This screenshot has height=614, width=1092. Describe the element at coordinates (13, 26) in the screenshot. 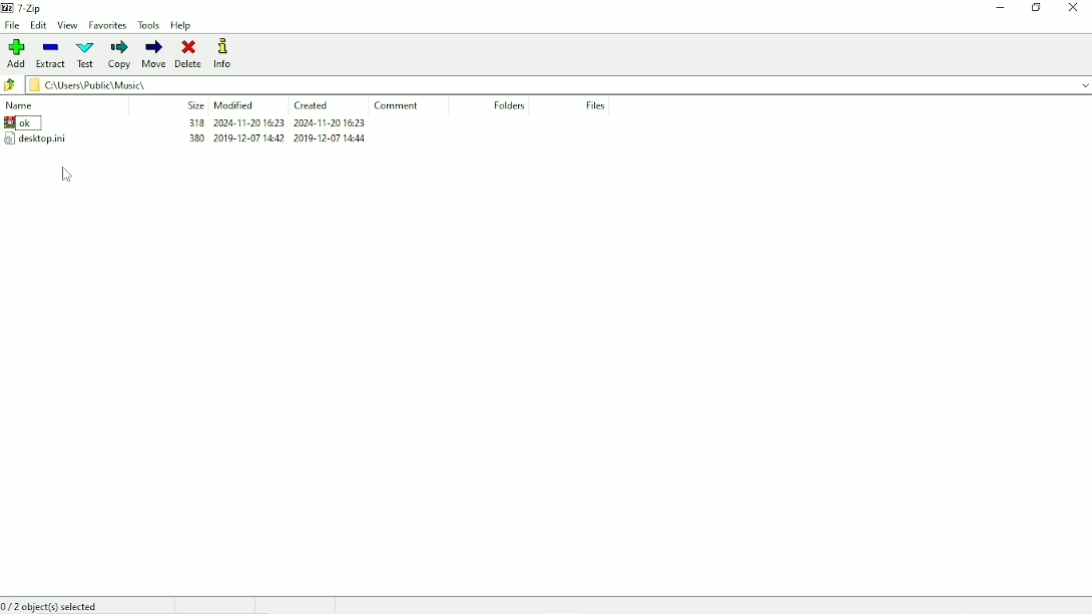

I see `File` at that location.